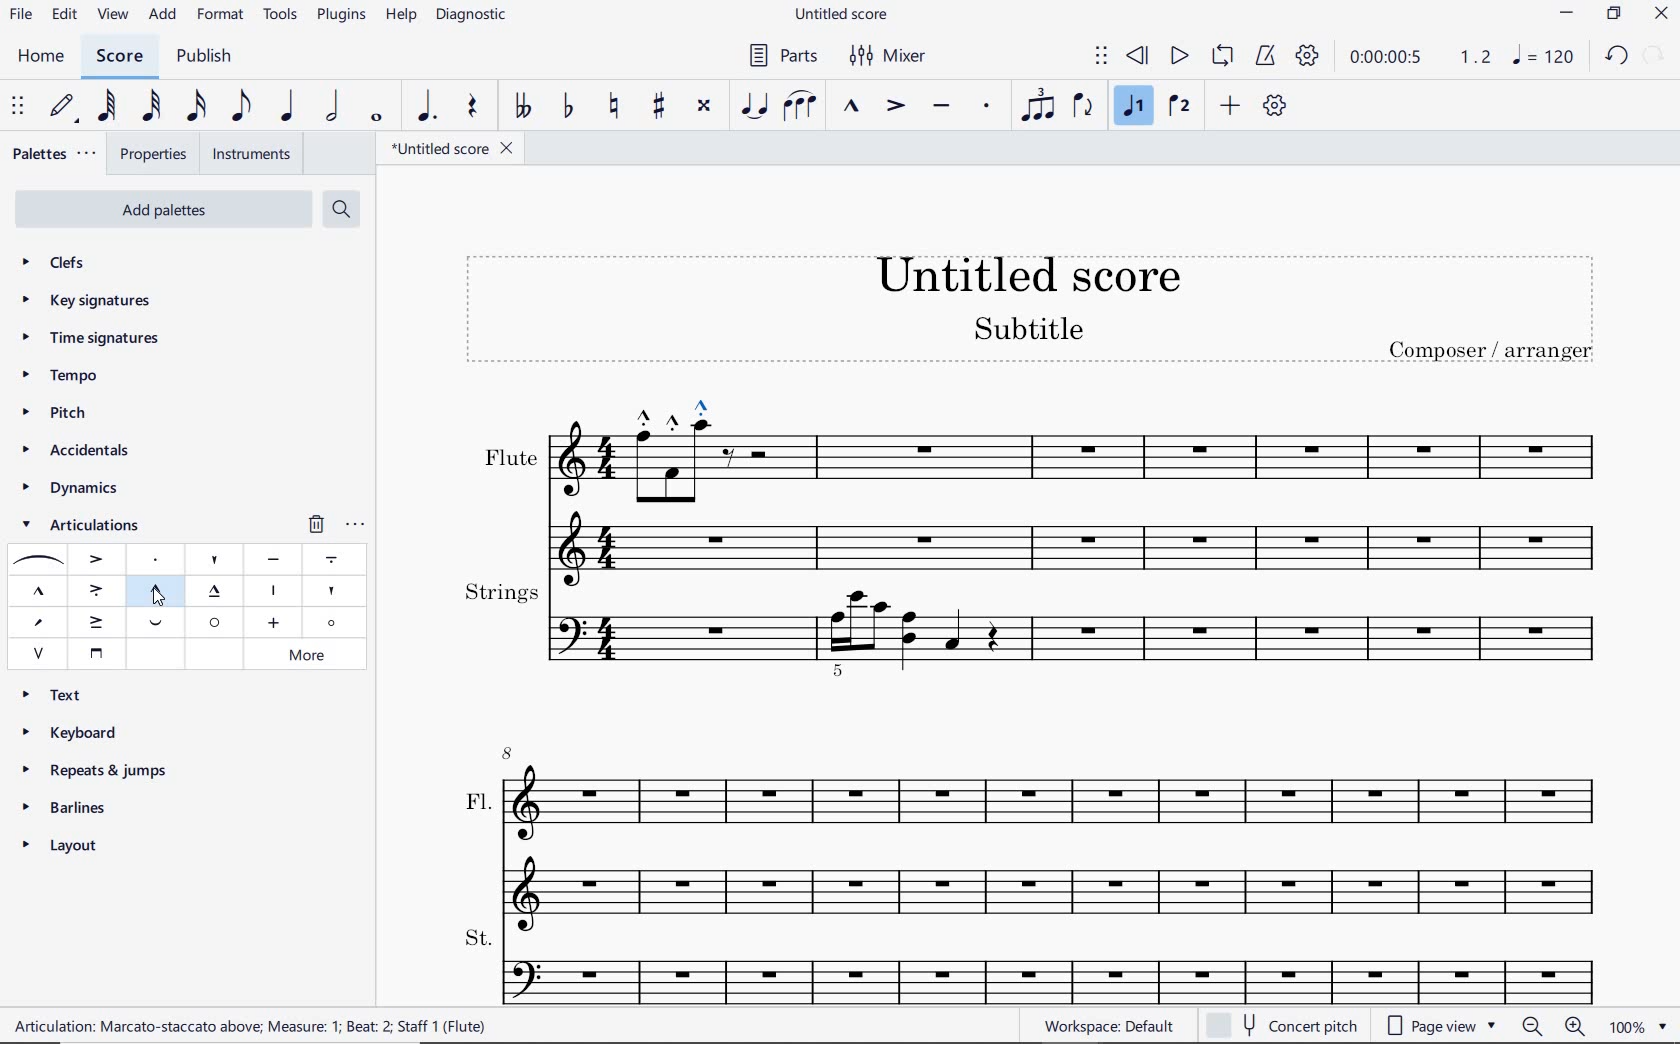 This screenshot has width=1680, height=1044. What do you see at coordinates (74, 452) in the screenshot?
I see `accidentals` at bounding box center [74, 452].